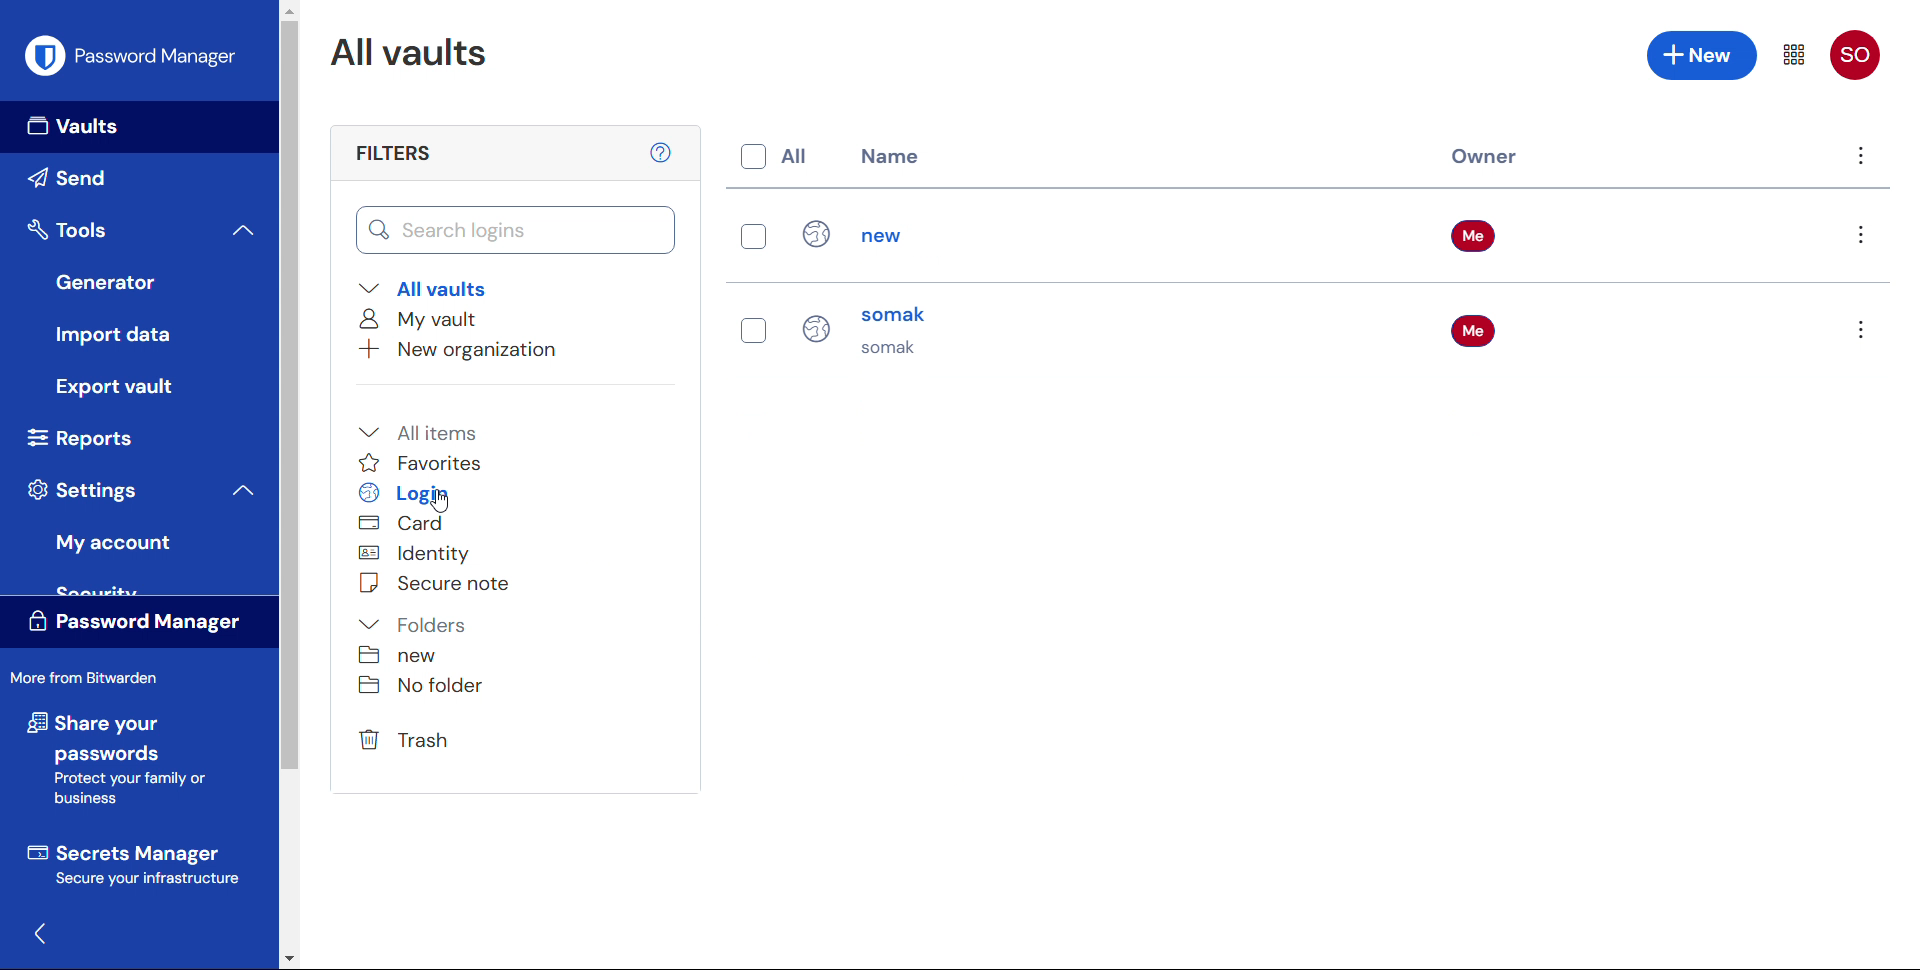 Image resolution: width=1920 pixels, height=970 pixels. I want to click on SO, so click(1857, 55).